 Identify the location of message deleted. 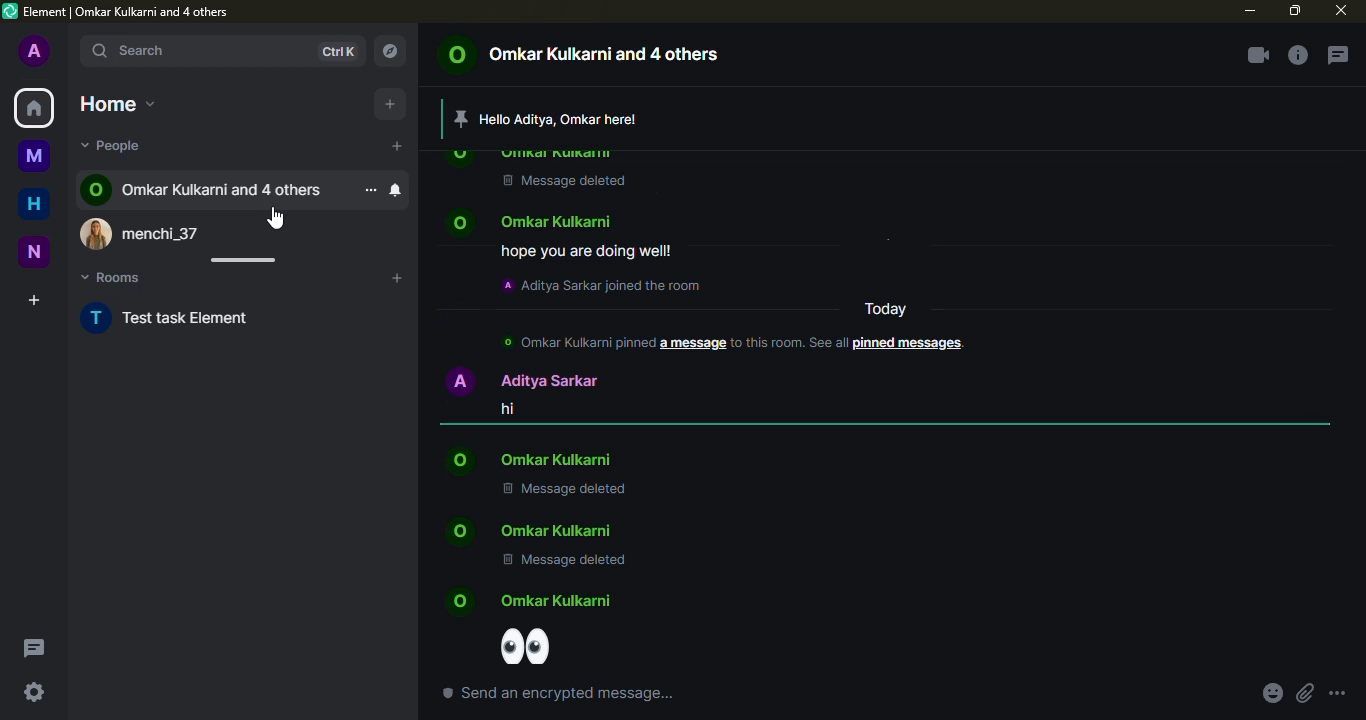
(567, 181).